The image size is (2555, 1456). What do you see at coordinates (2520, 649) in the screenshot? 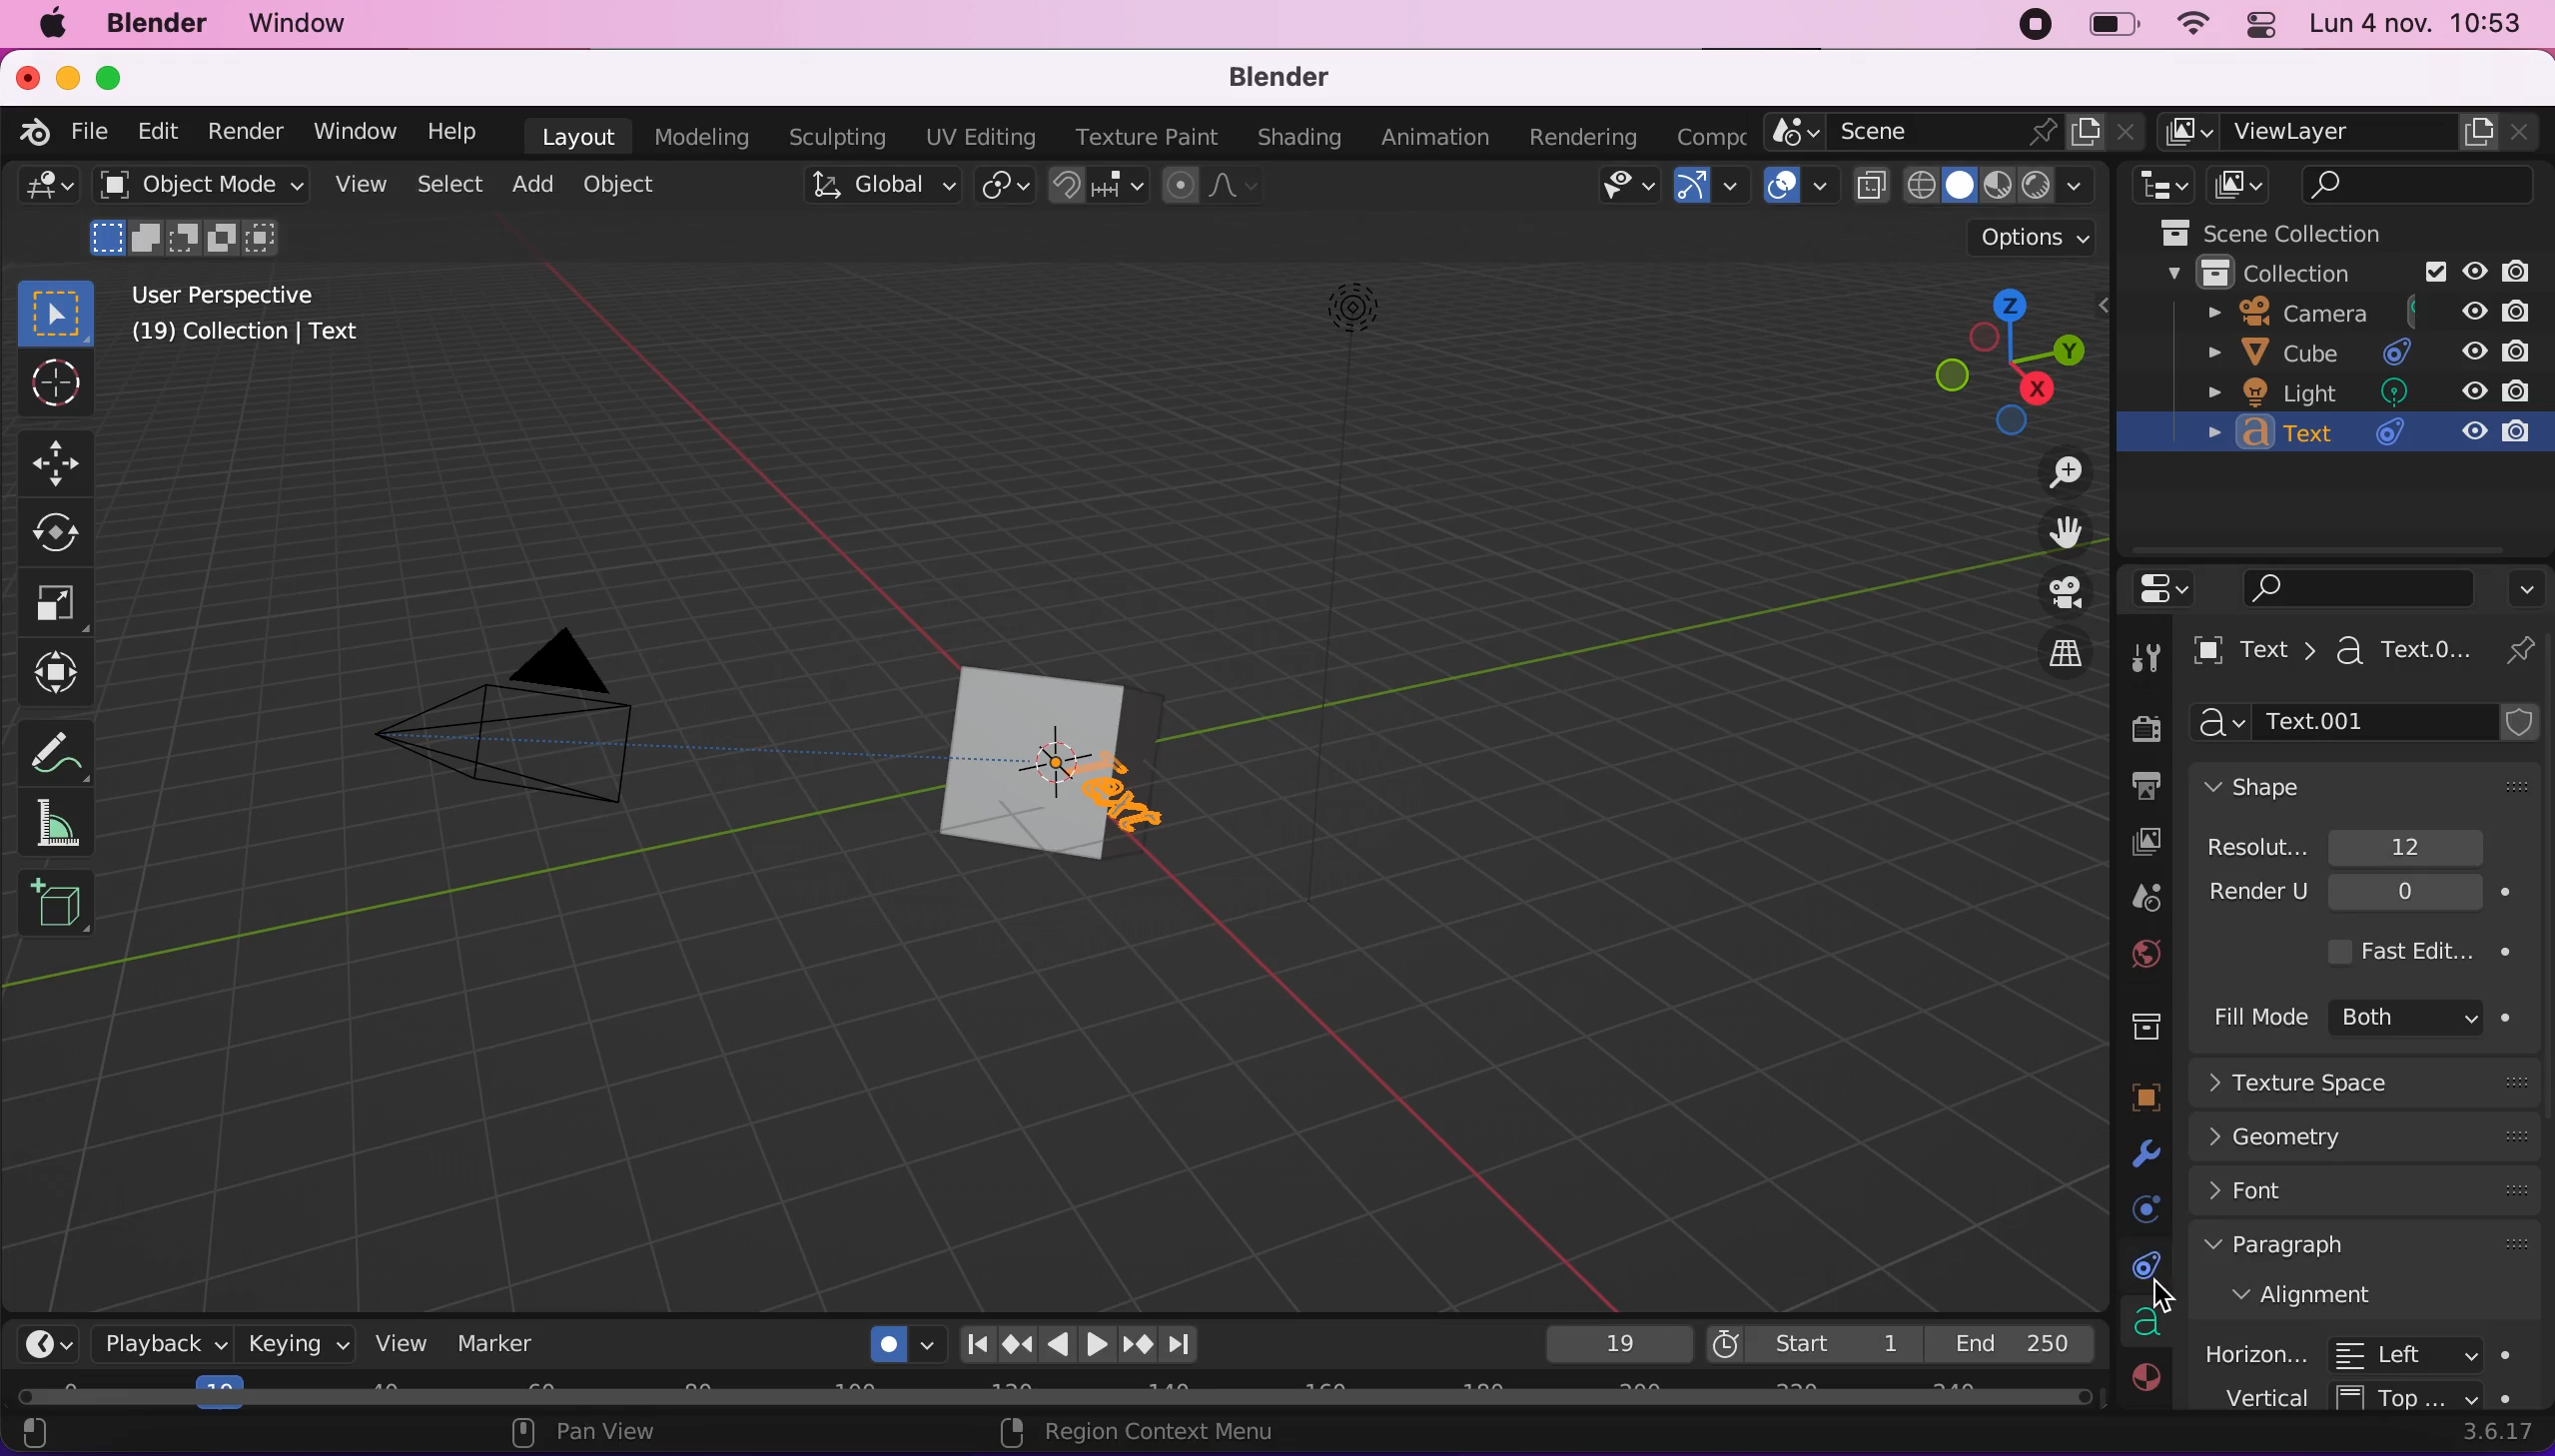
I see `pin` at bounding box center [2520, 649].